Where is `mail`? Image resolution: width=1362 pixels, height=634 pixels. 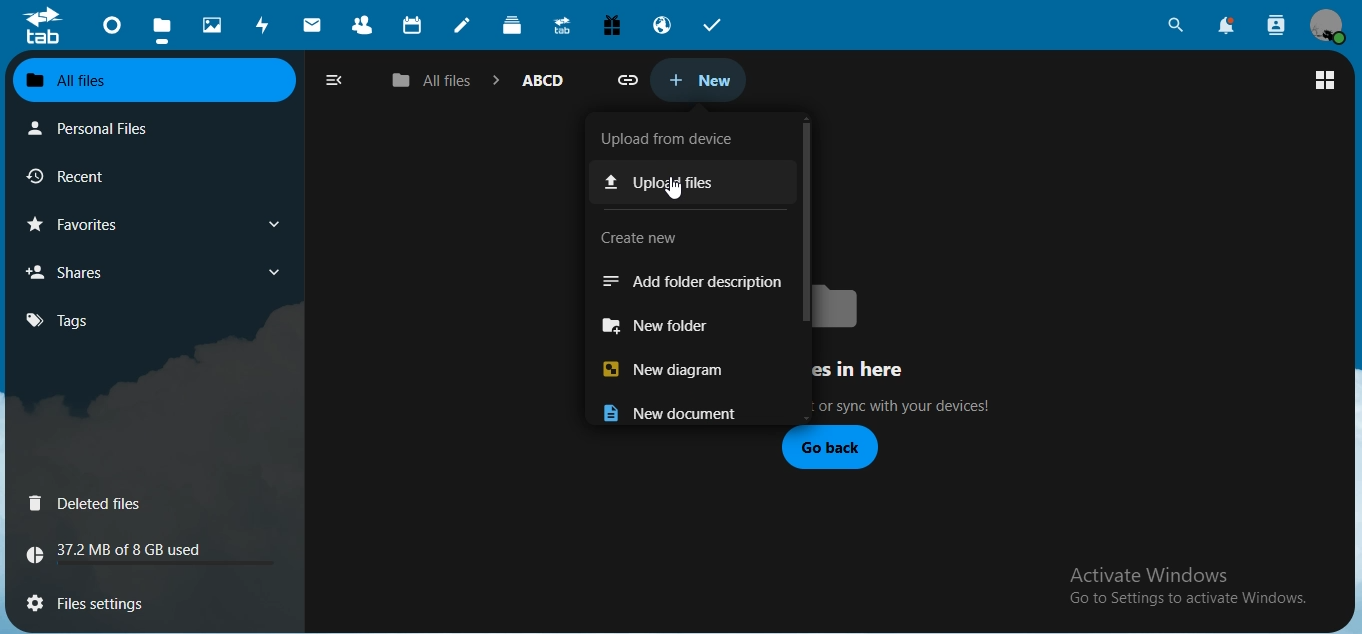
mail is located at coordinates (312, 24).